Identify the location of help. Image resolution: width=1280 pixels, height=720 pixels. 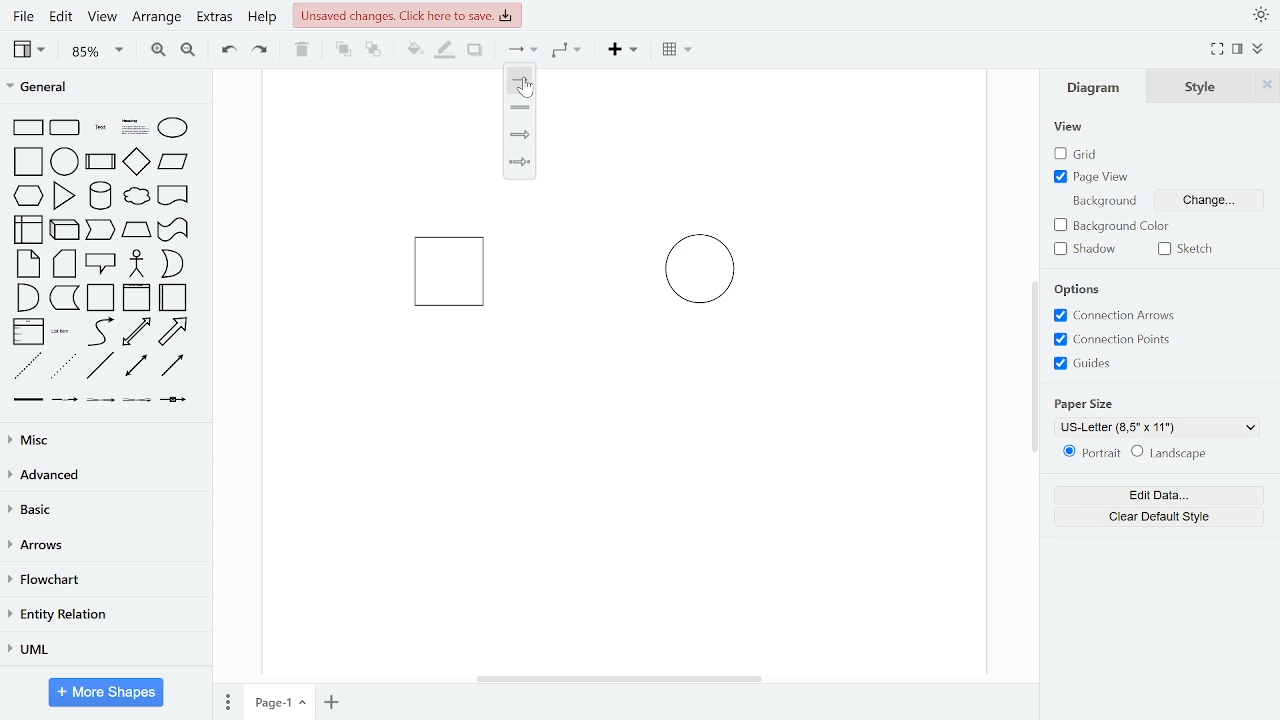
(262, 18).